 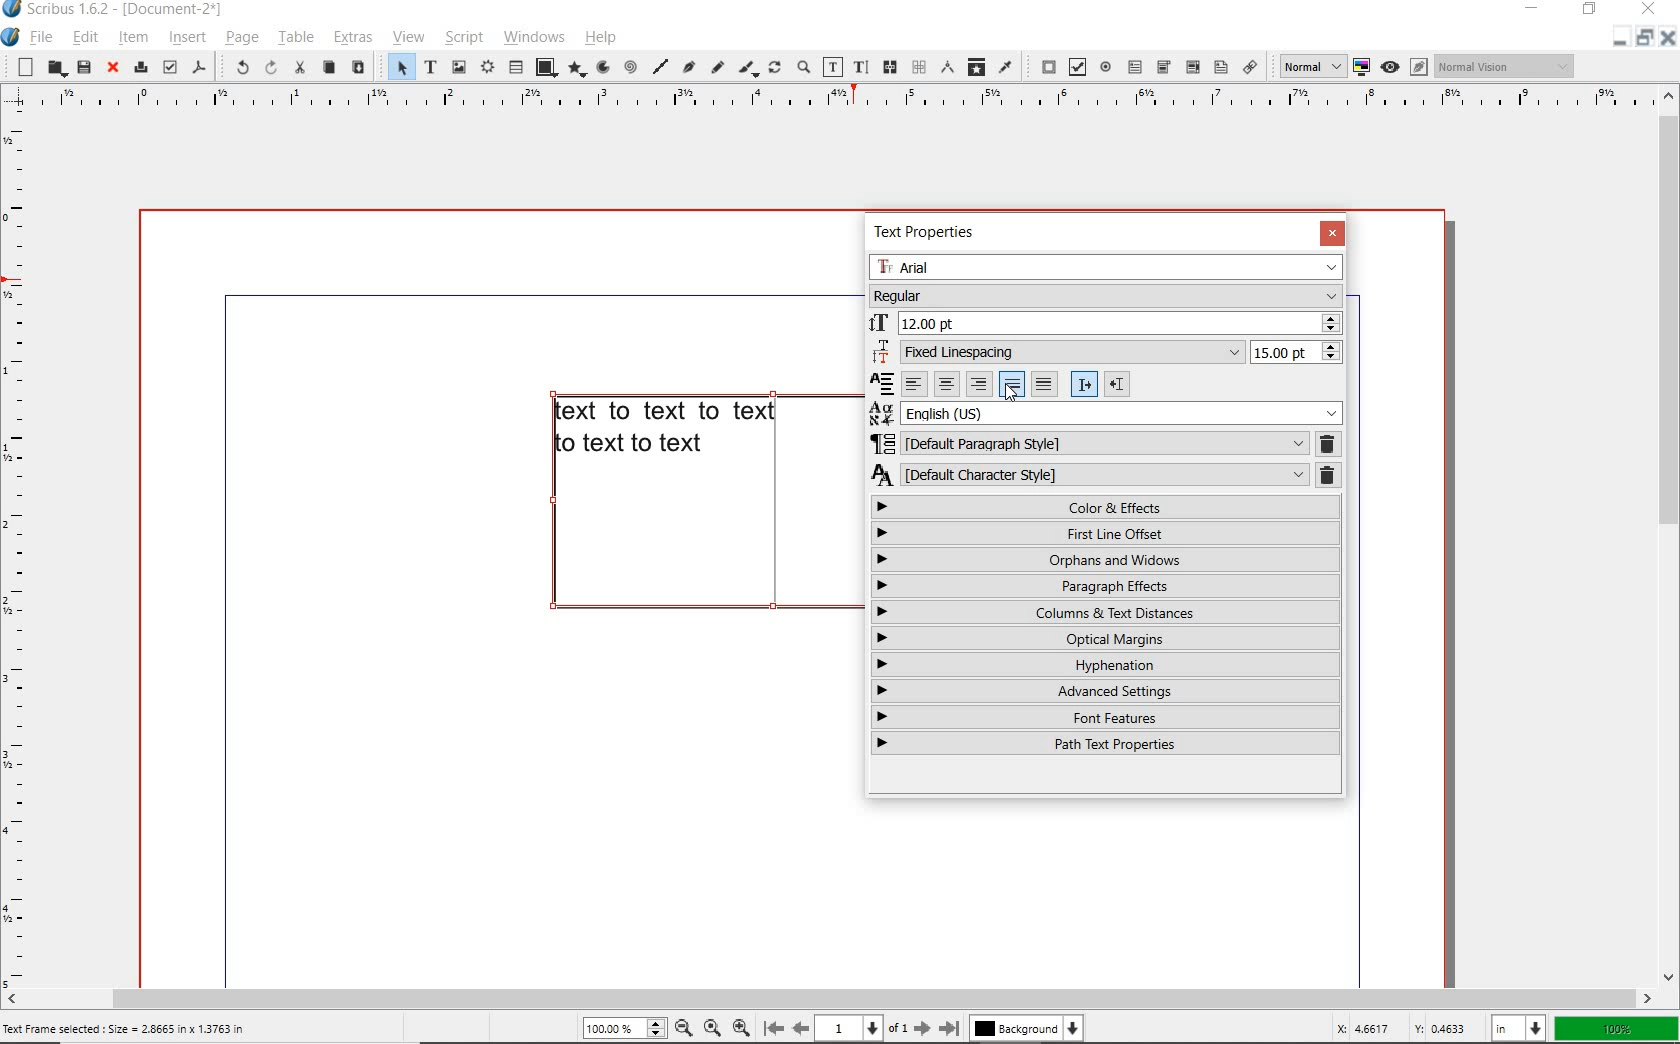 What do you see at coordinates (1298, 354) in the screenshot?
I see `15.00 pt` at bounding box center [1298, 354].